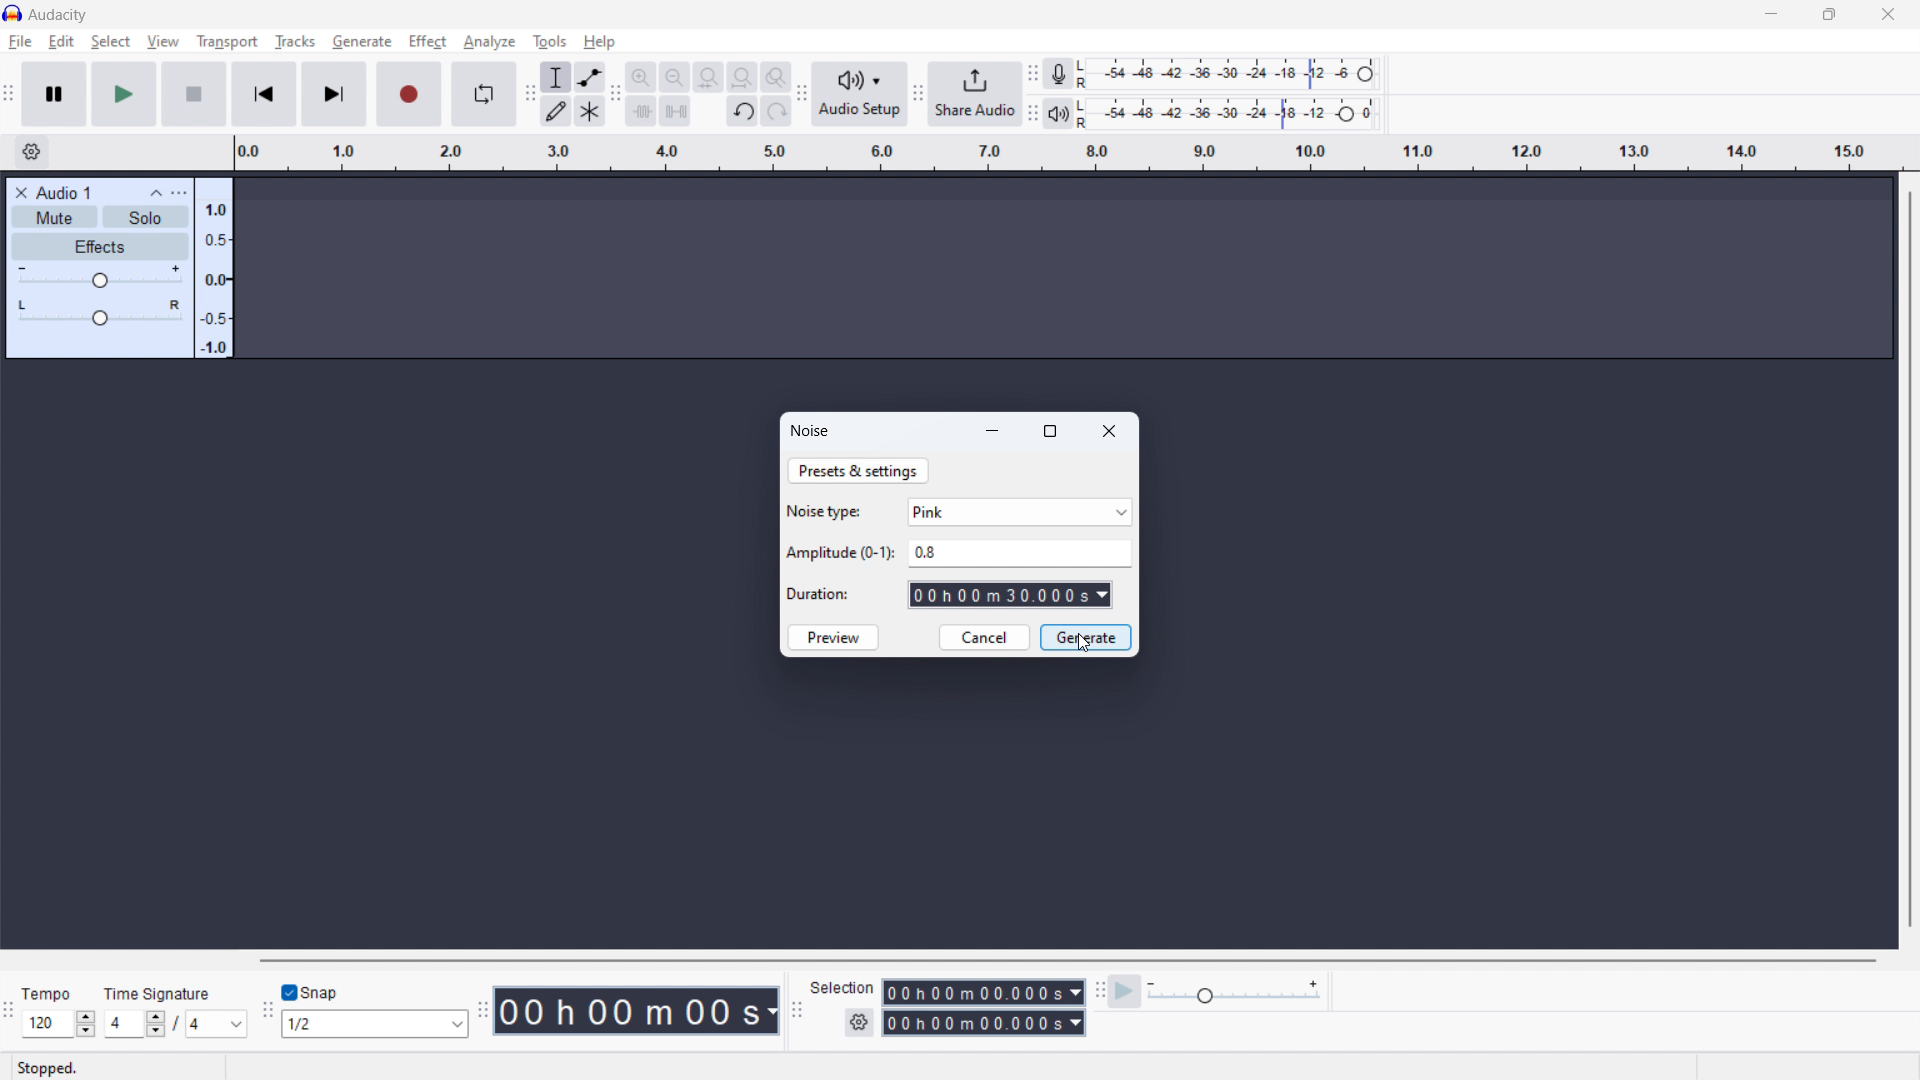 The width and height of the screenshot is (1920, 1080). Describe the element at coordinates (1064, 960) in the screenshot. I see `horizontal scrollbar` at that location.